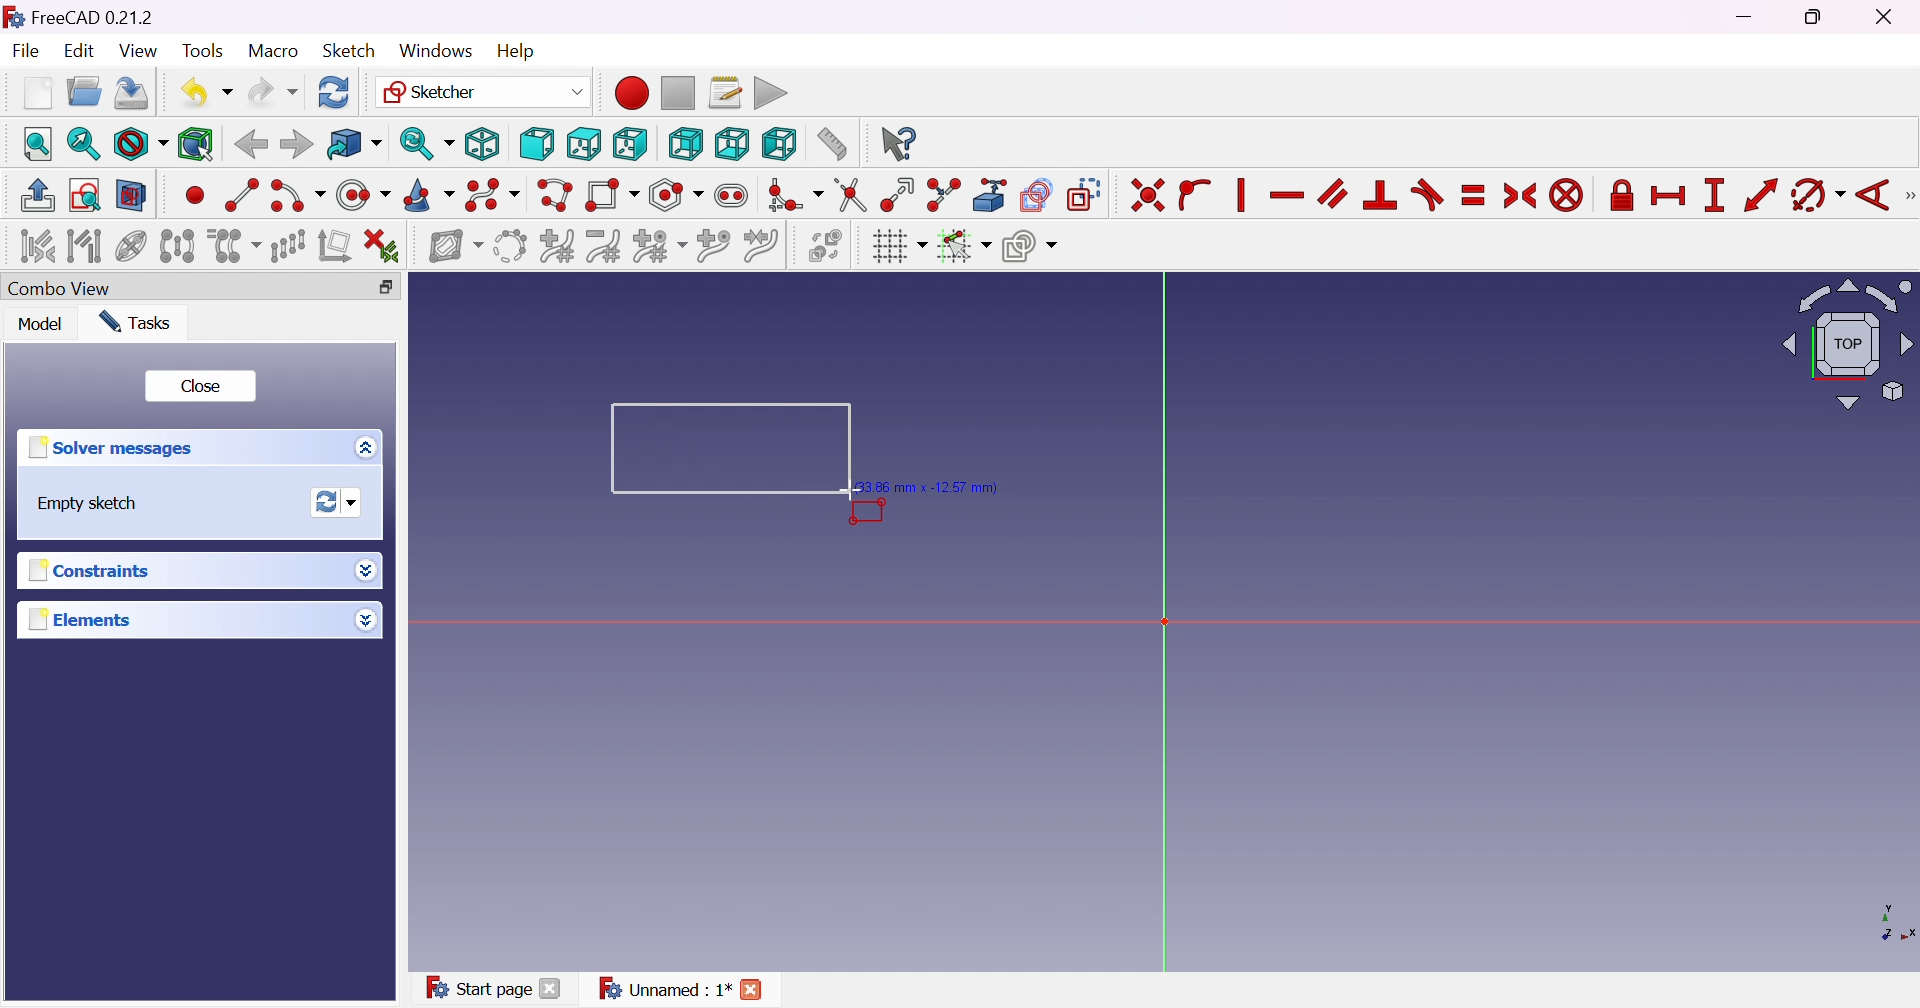 The height and width of the screenshot is (1008, 1920). I want to click on Fit all, so click(38, 143).